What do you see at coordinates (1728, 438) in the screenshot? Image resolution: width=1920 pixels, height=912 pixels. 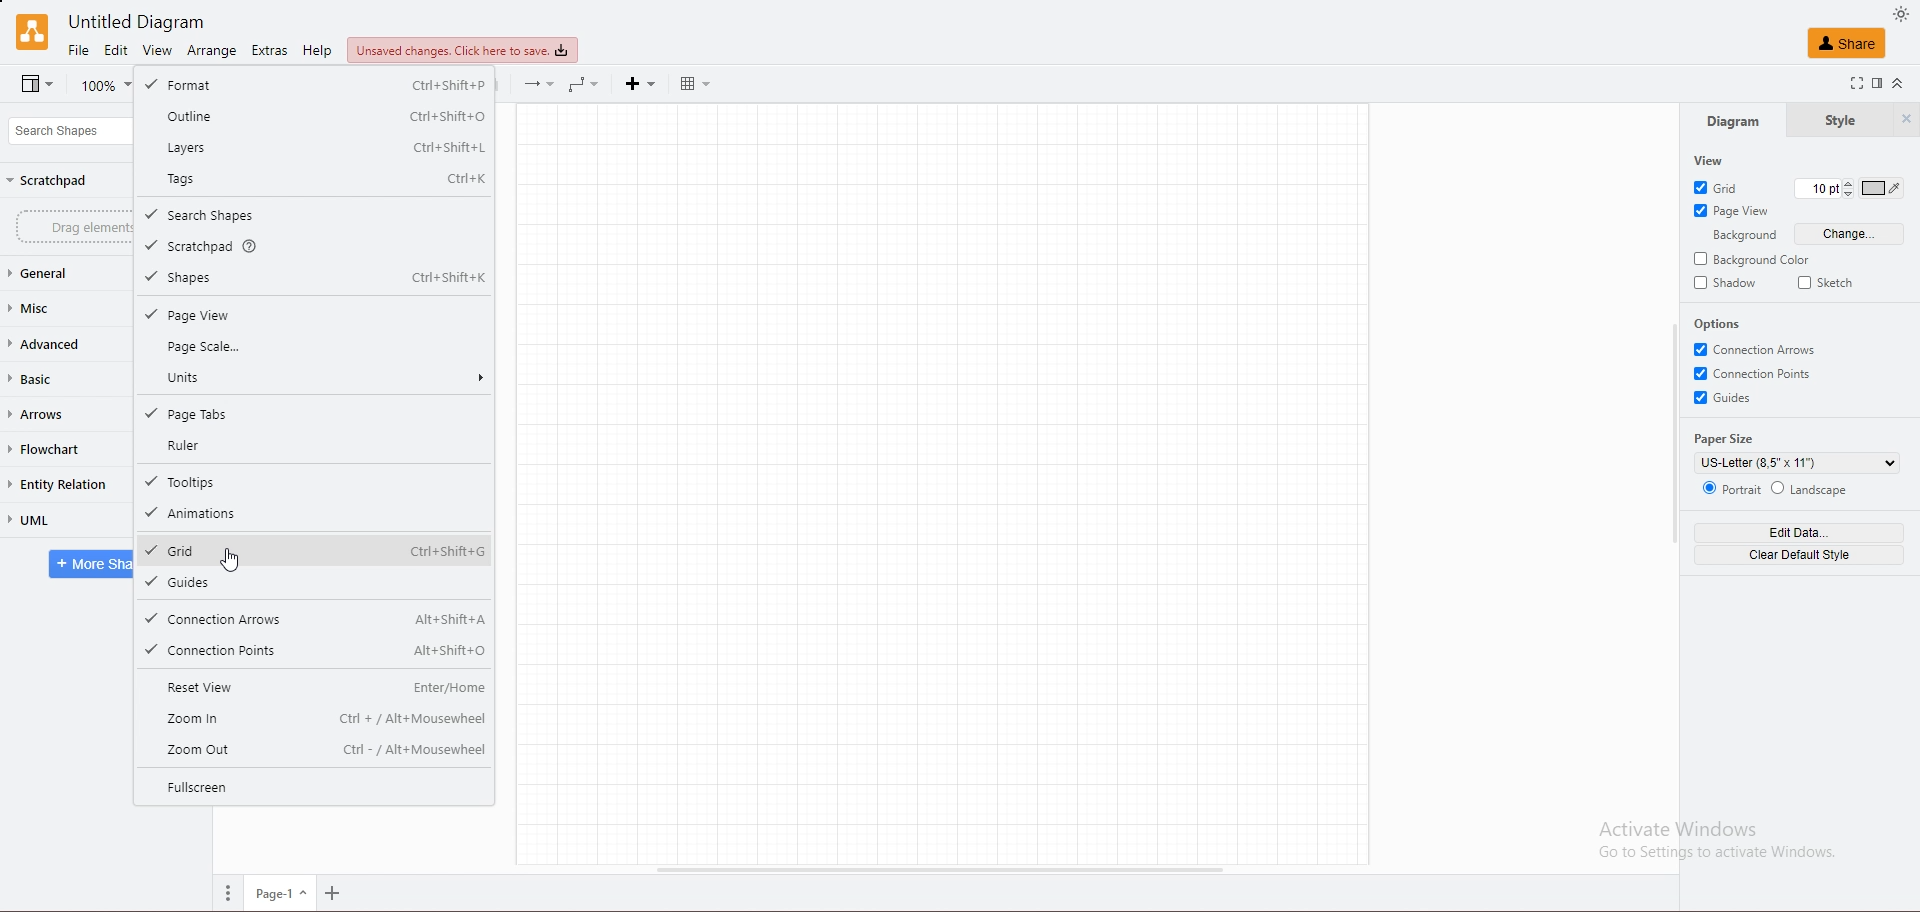 I see `paper size` at bounding box center [1728, 438].